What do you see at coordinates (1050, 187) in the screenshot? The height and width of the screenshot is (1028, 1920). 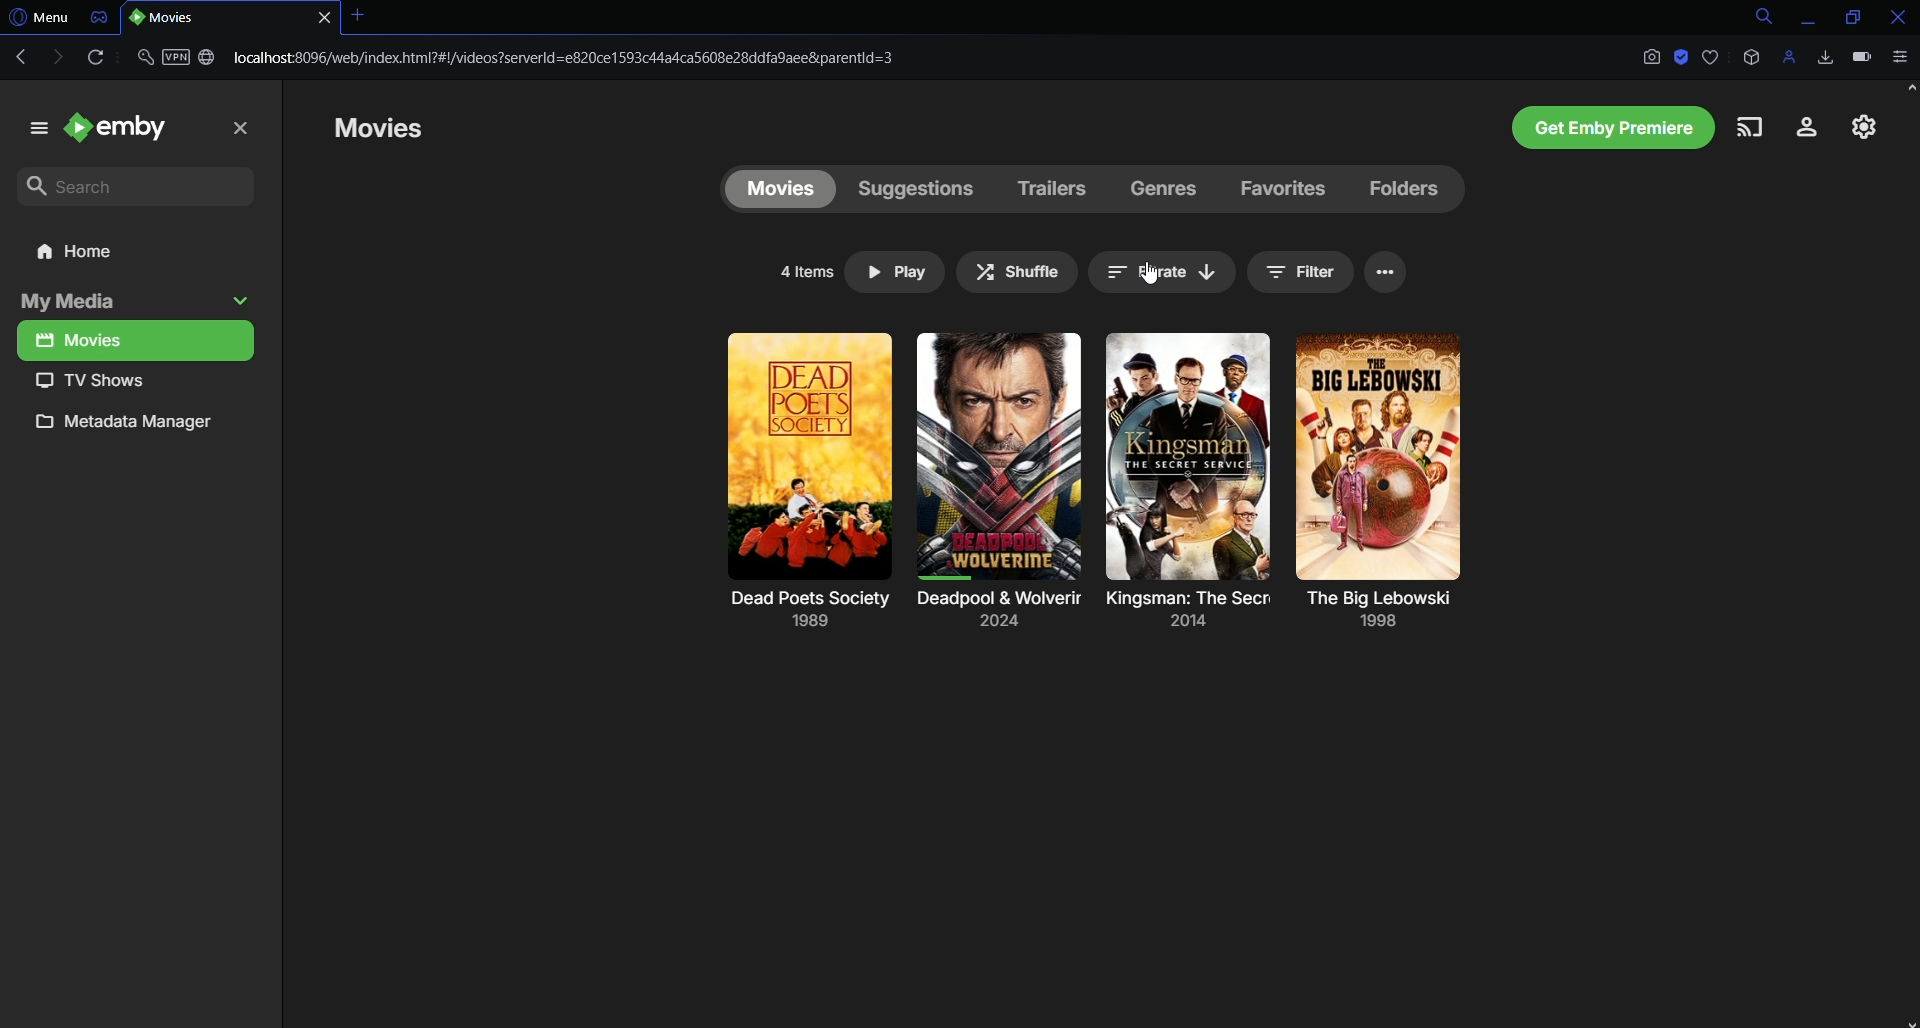 I see `Trailers` at bounding box center [1050, 187].